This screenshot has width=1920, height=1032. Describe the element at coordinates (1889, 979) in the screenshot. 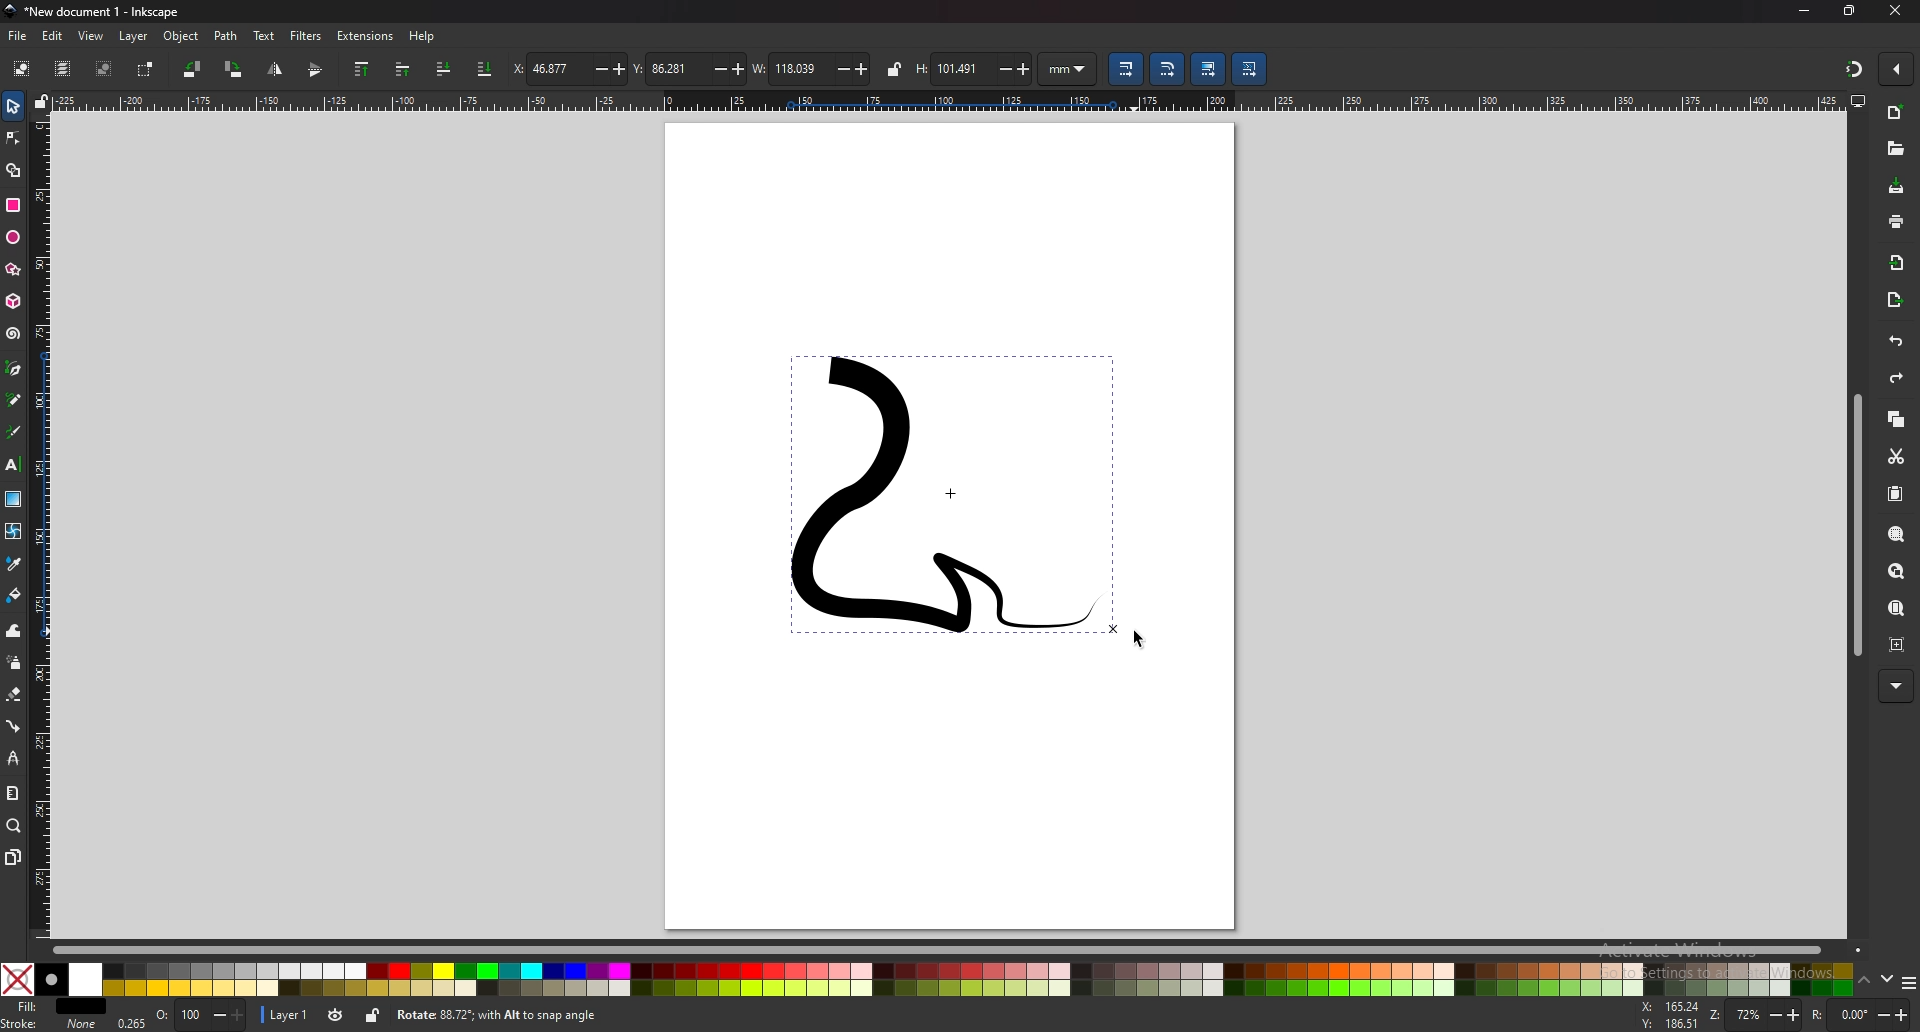

I see `down` at that location.